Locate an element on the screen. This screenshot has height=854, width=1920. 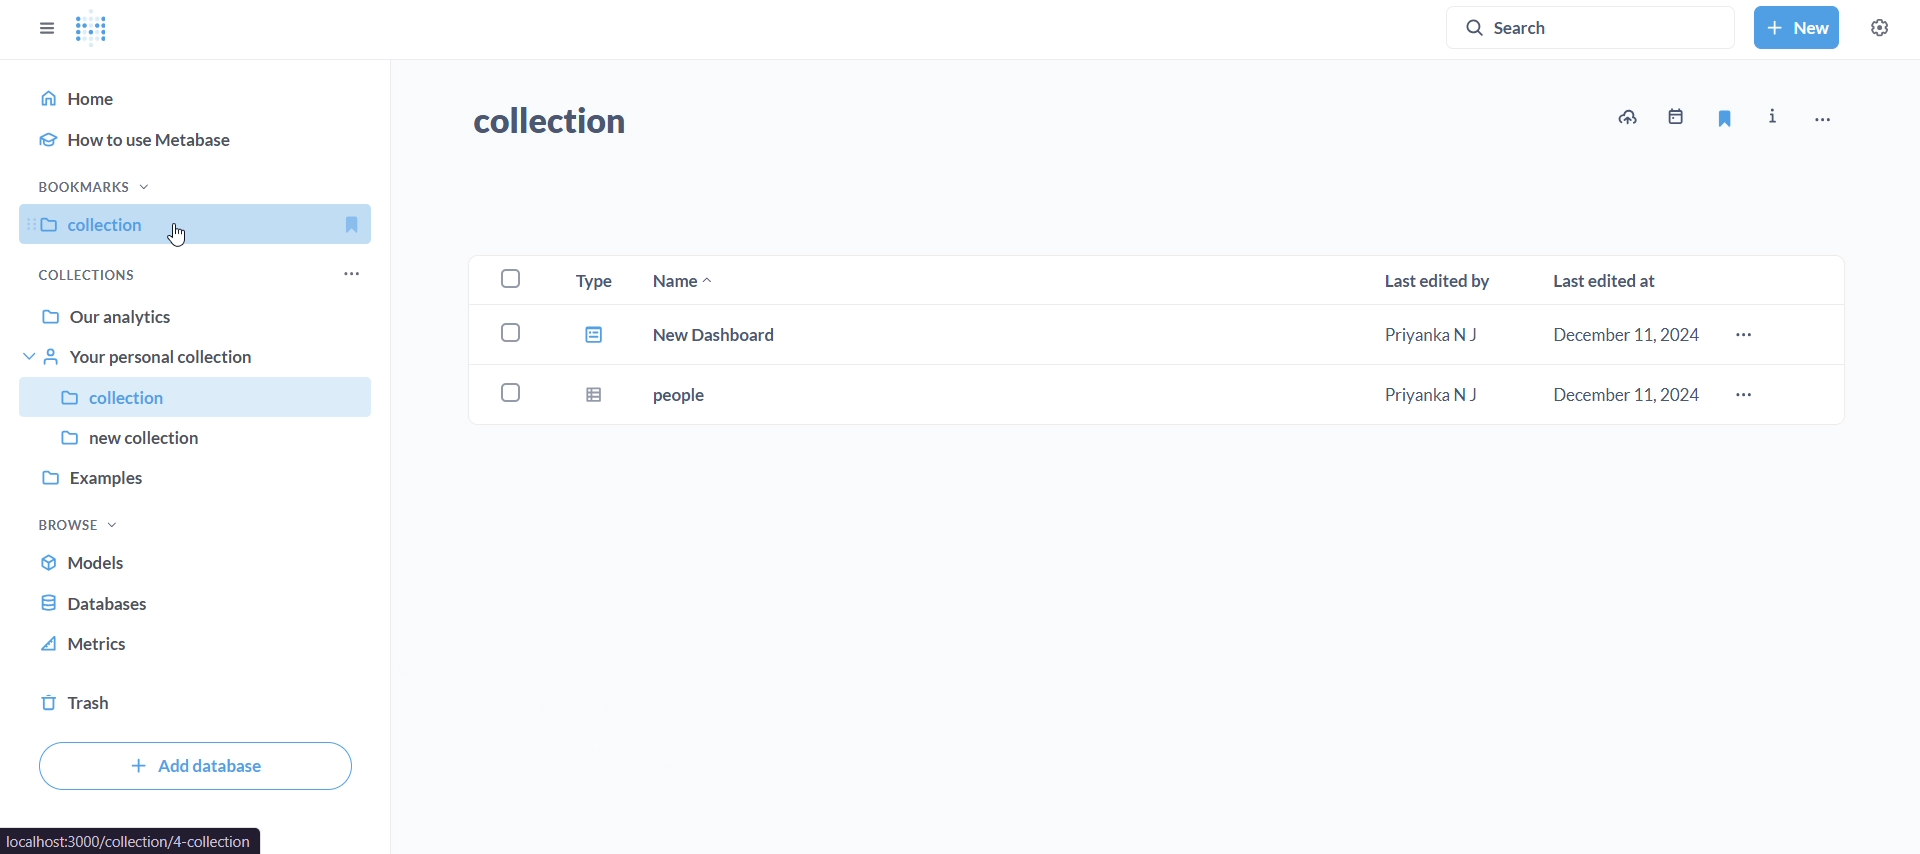
url: localhost:3000/collection/4-collection is located at coordinates (132, 839).